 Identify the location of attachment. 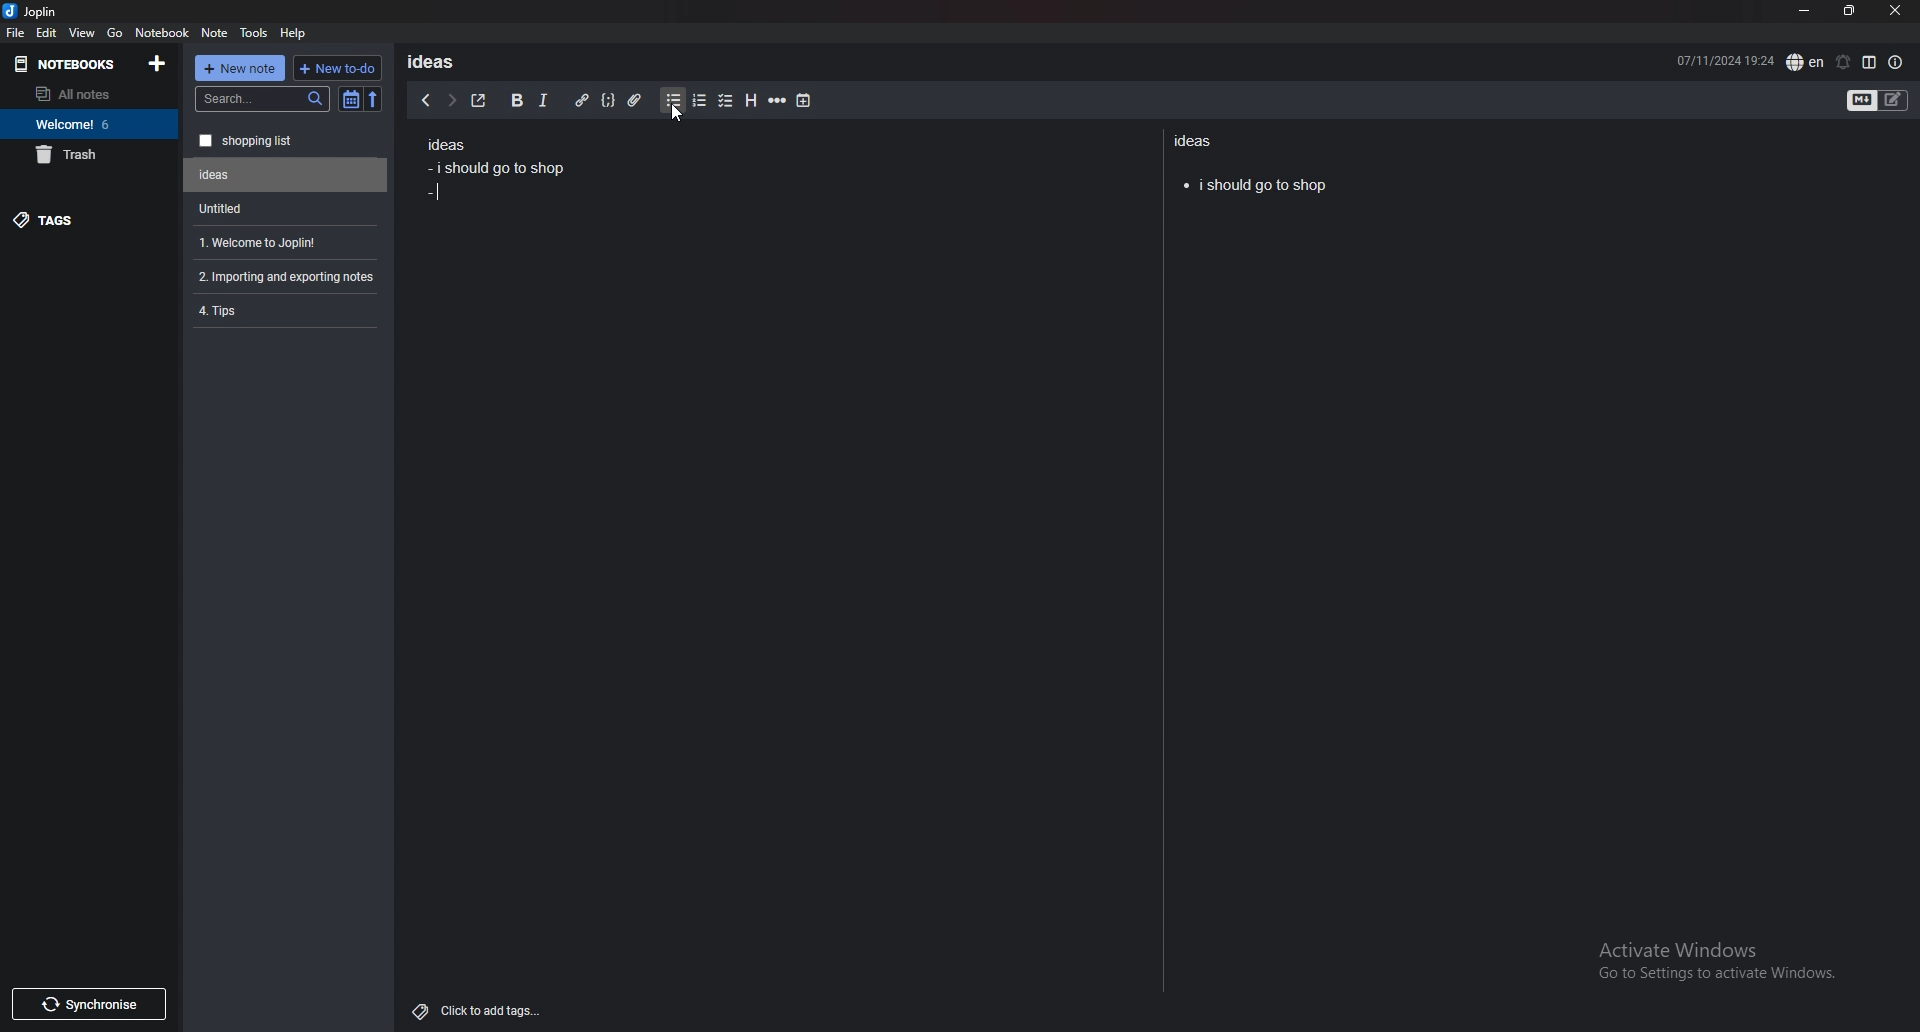
(635, 101).